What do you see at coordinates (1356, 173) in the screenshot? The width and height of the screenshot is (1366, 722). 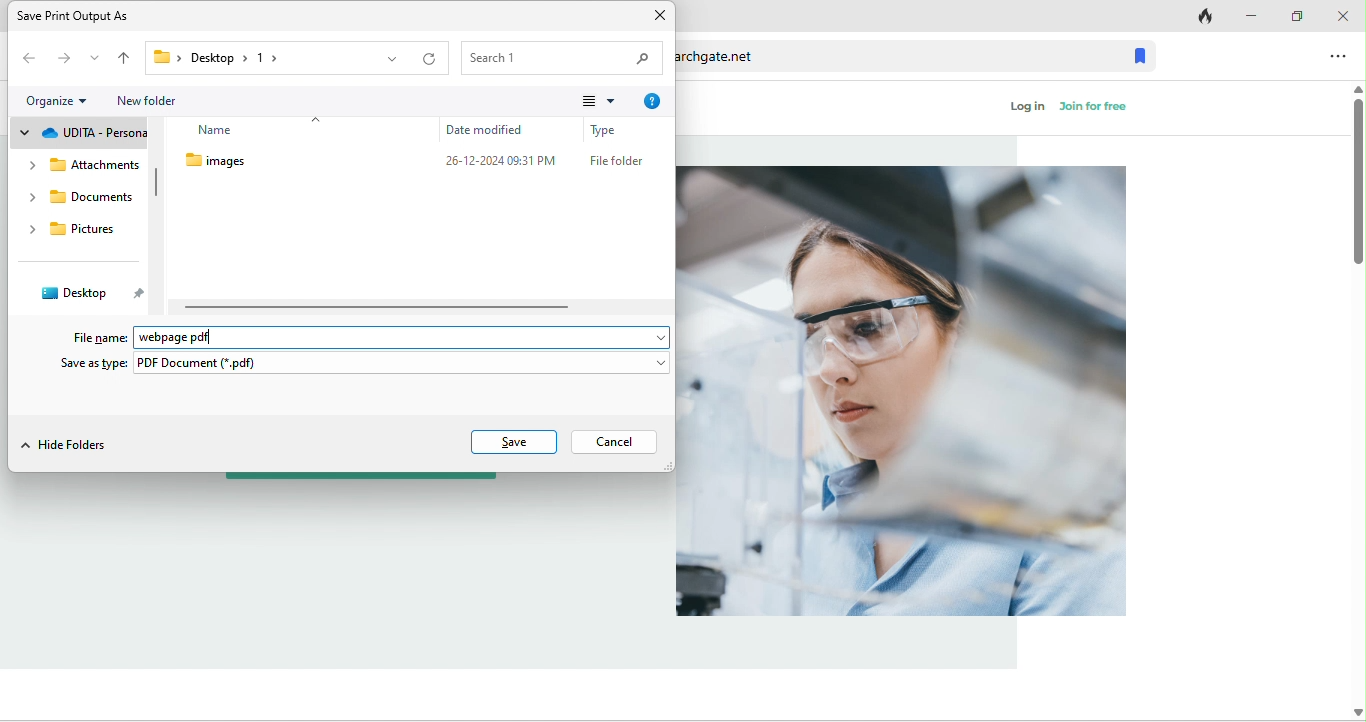 I see `vertical scroll bar` at bounding box center [1356, 173].